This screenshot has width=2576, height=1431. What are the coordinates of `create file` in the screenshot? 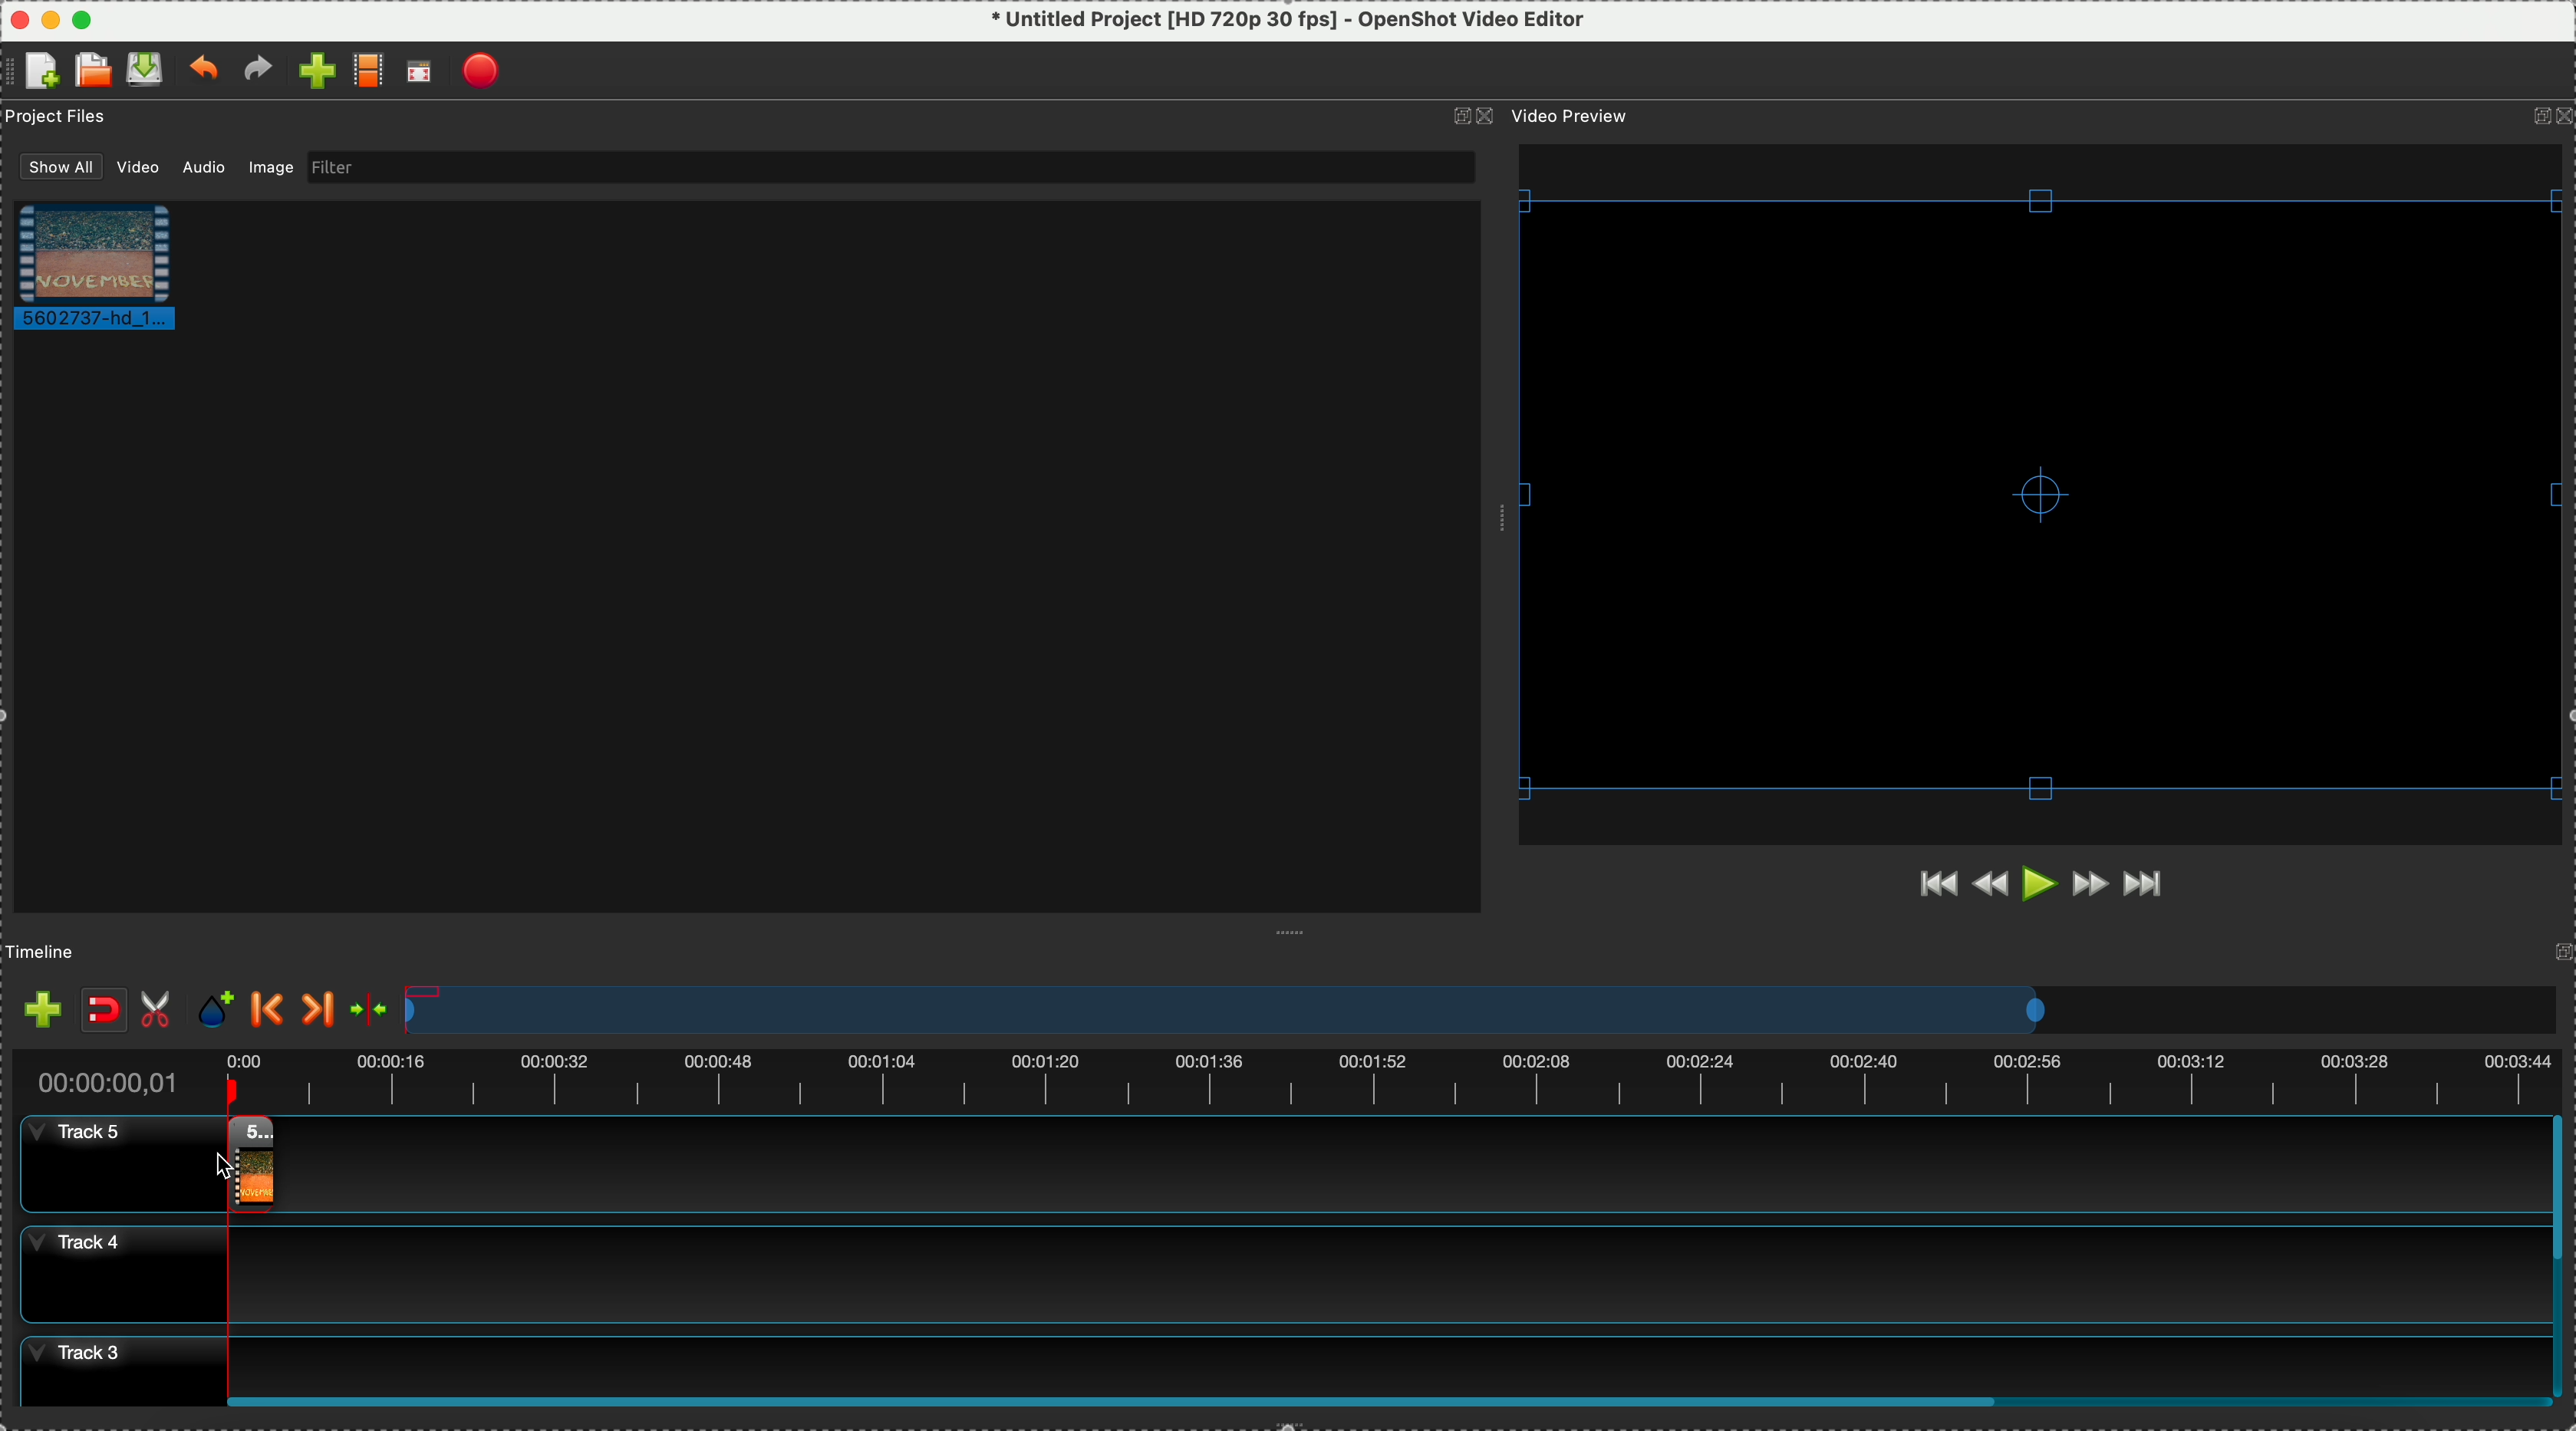 It's located at (37, 72).